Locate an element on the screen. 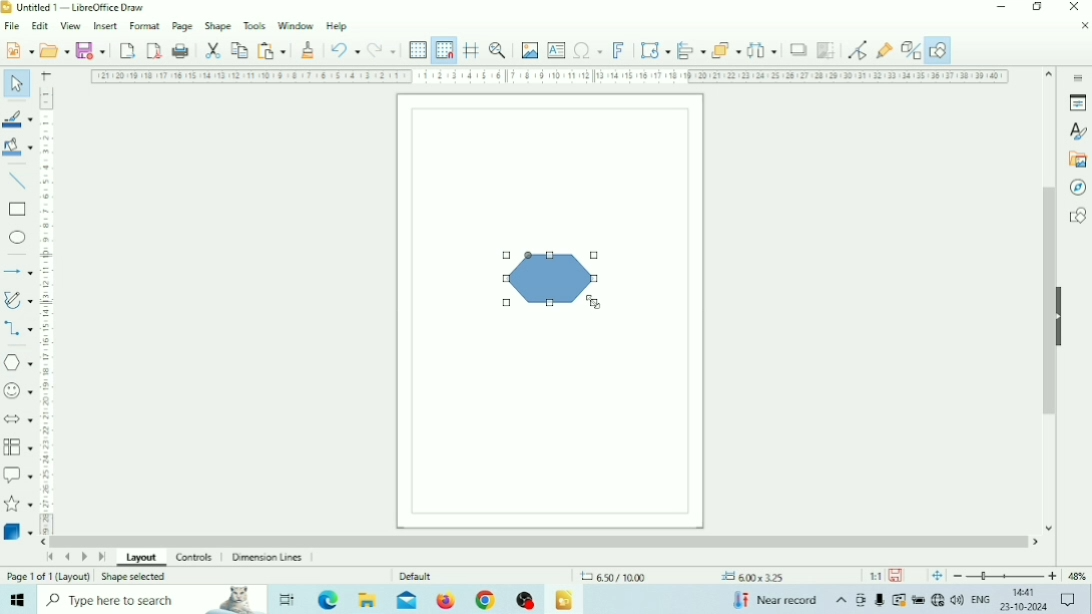 Image resolution: width=1092 pixels, height=614 pixels. File Explorer is located at coordinates (369, 599).